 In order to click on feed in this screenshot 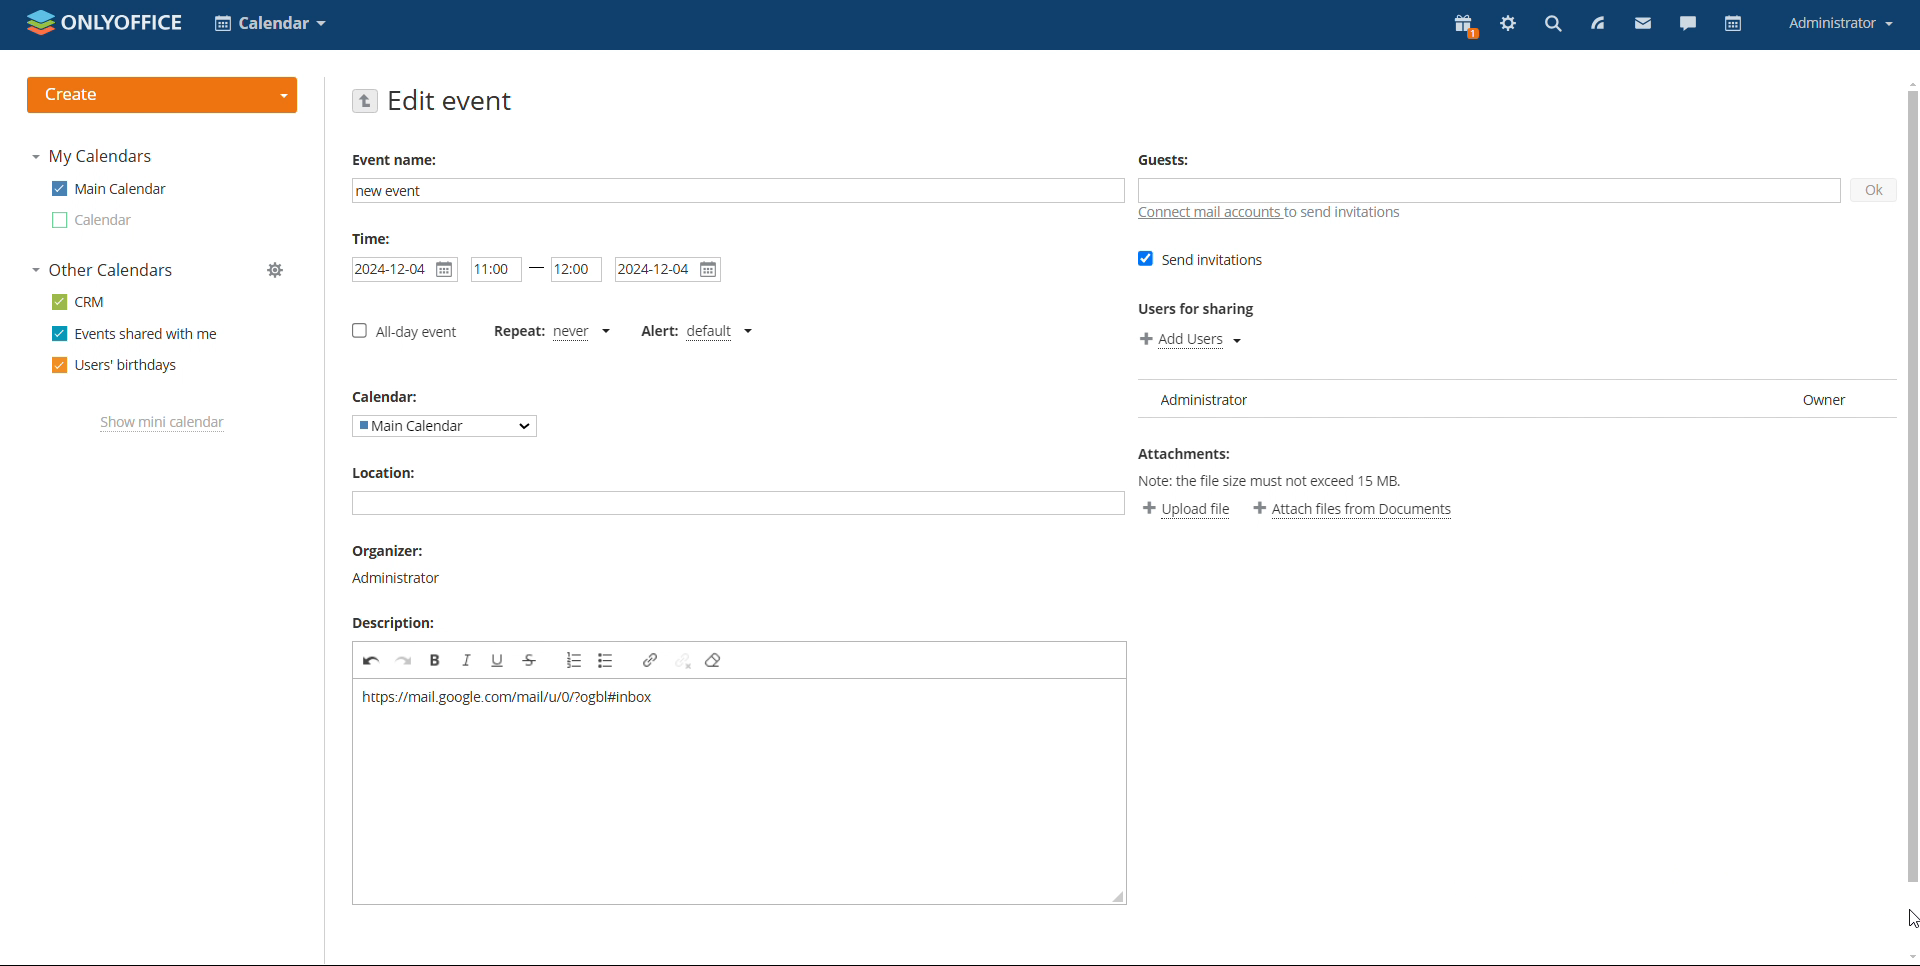, I will do `click(1598, 25)`.